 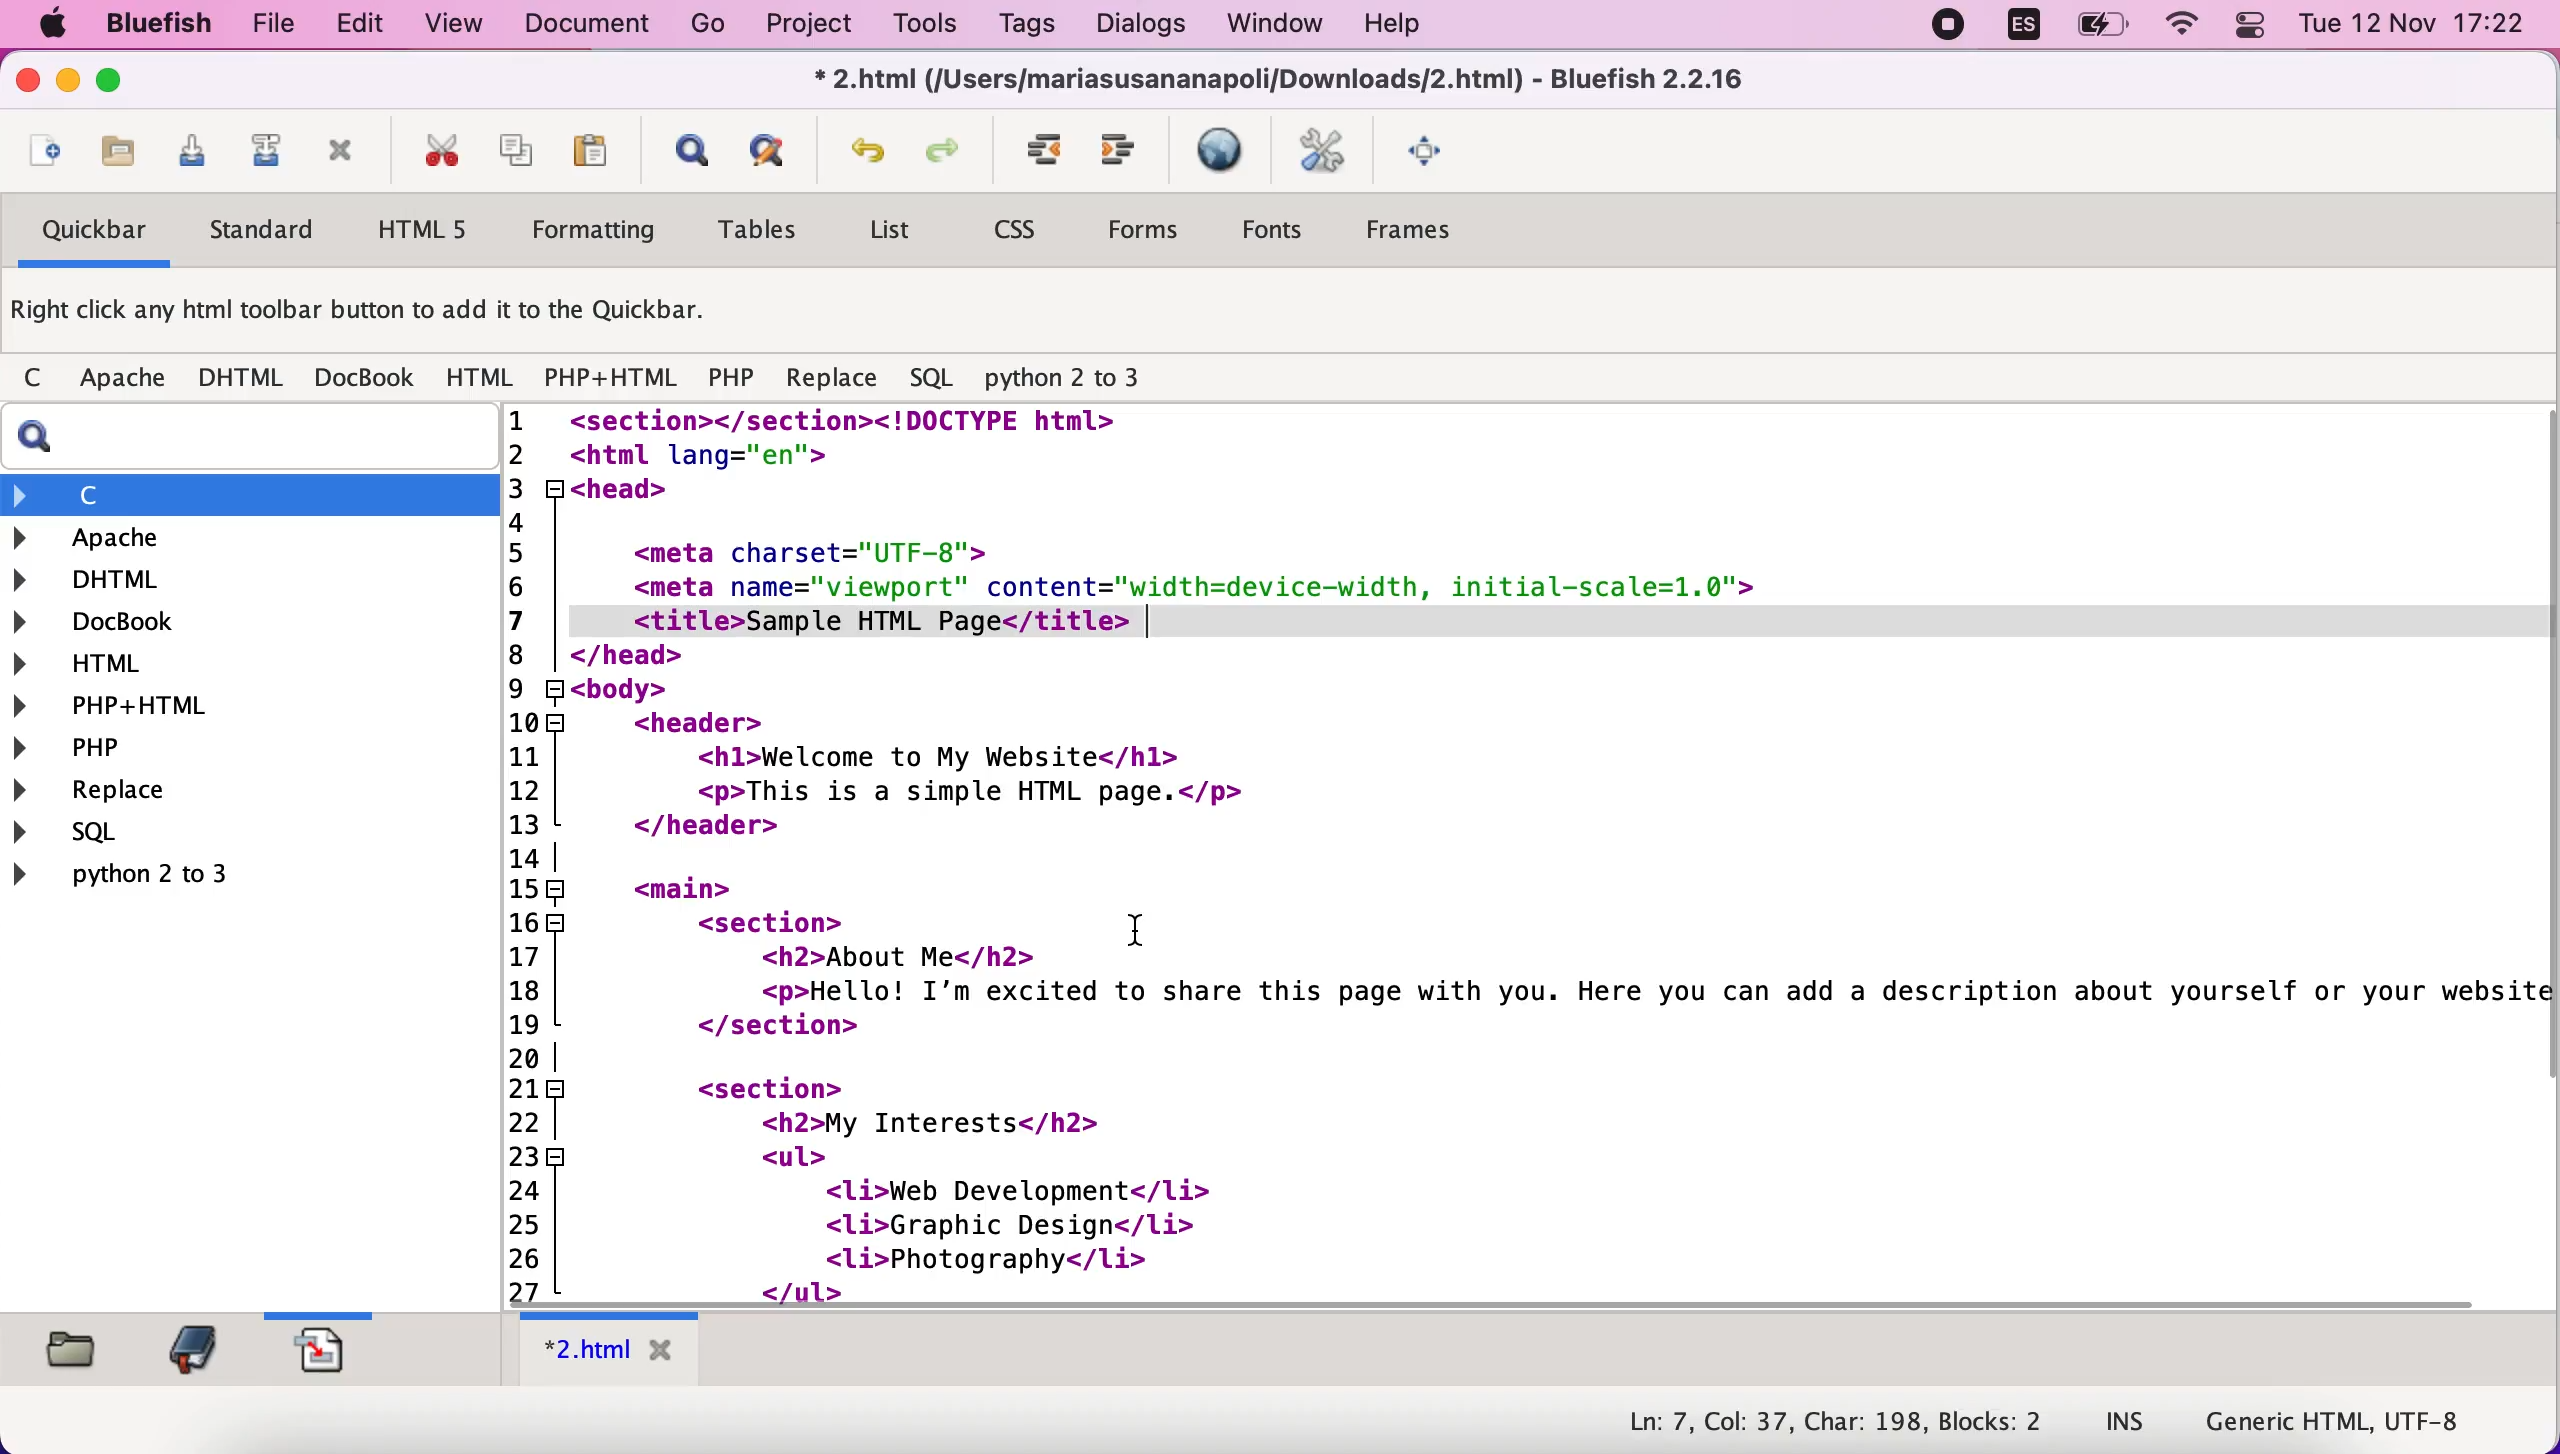 I want to click on python 2 to 3, so click(x=213, y=879).